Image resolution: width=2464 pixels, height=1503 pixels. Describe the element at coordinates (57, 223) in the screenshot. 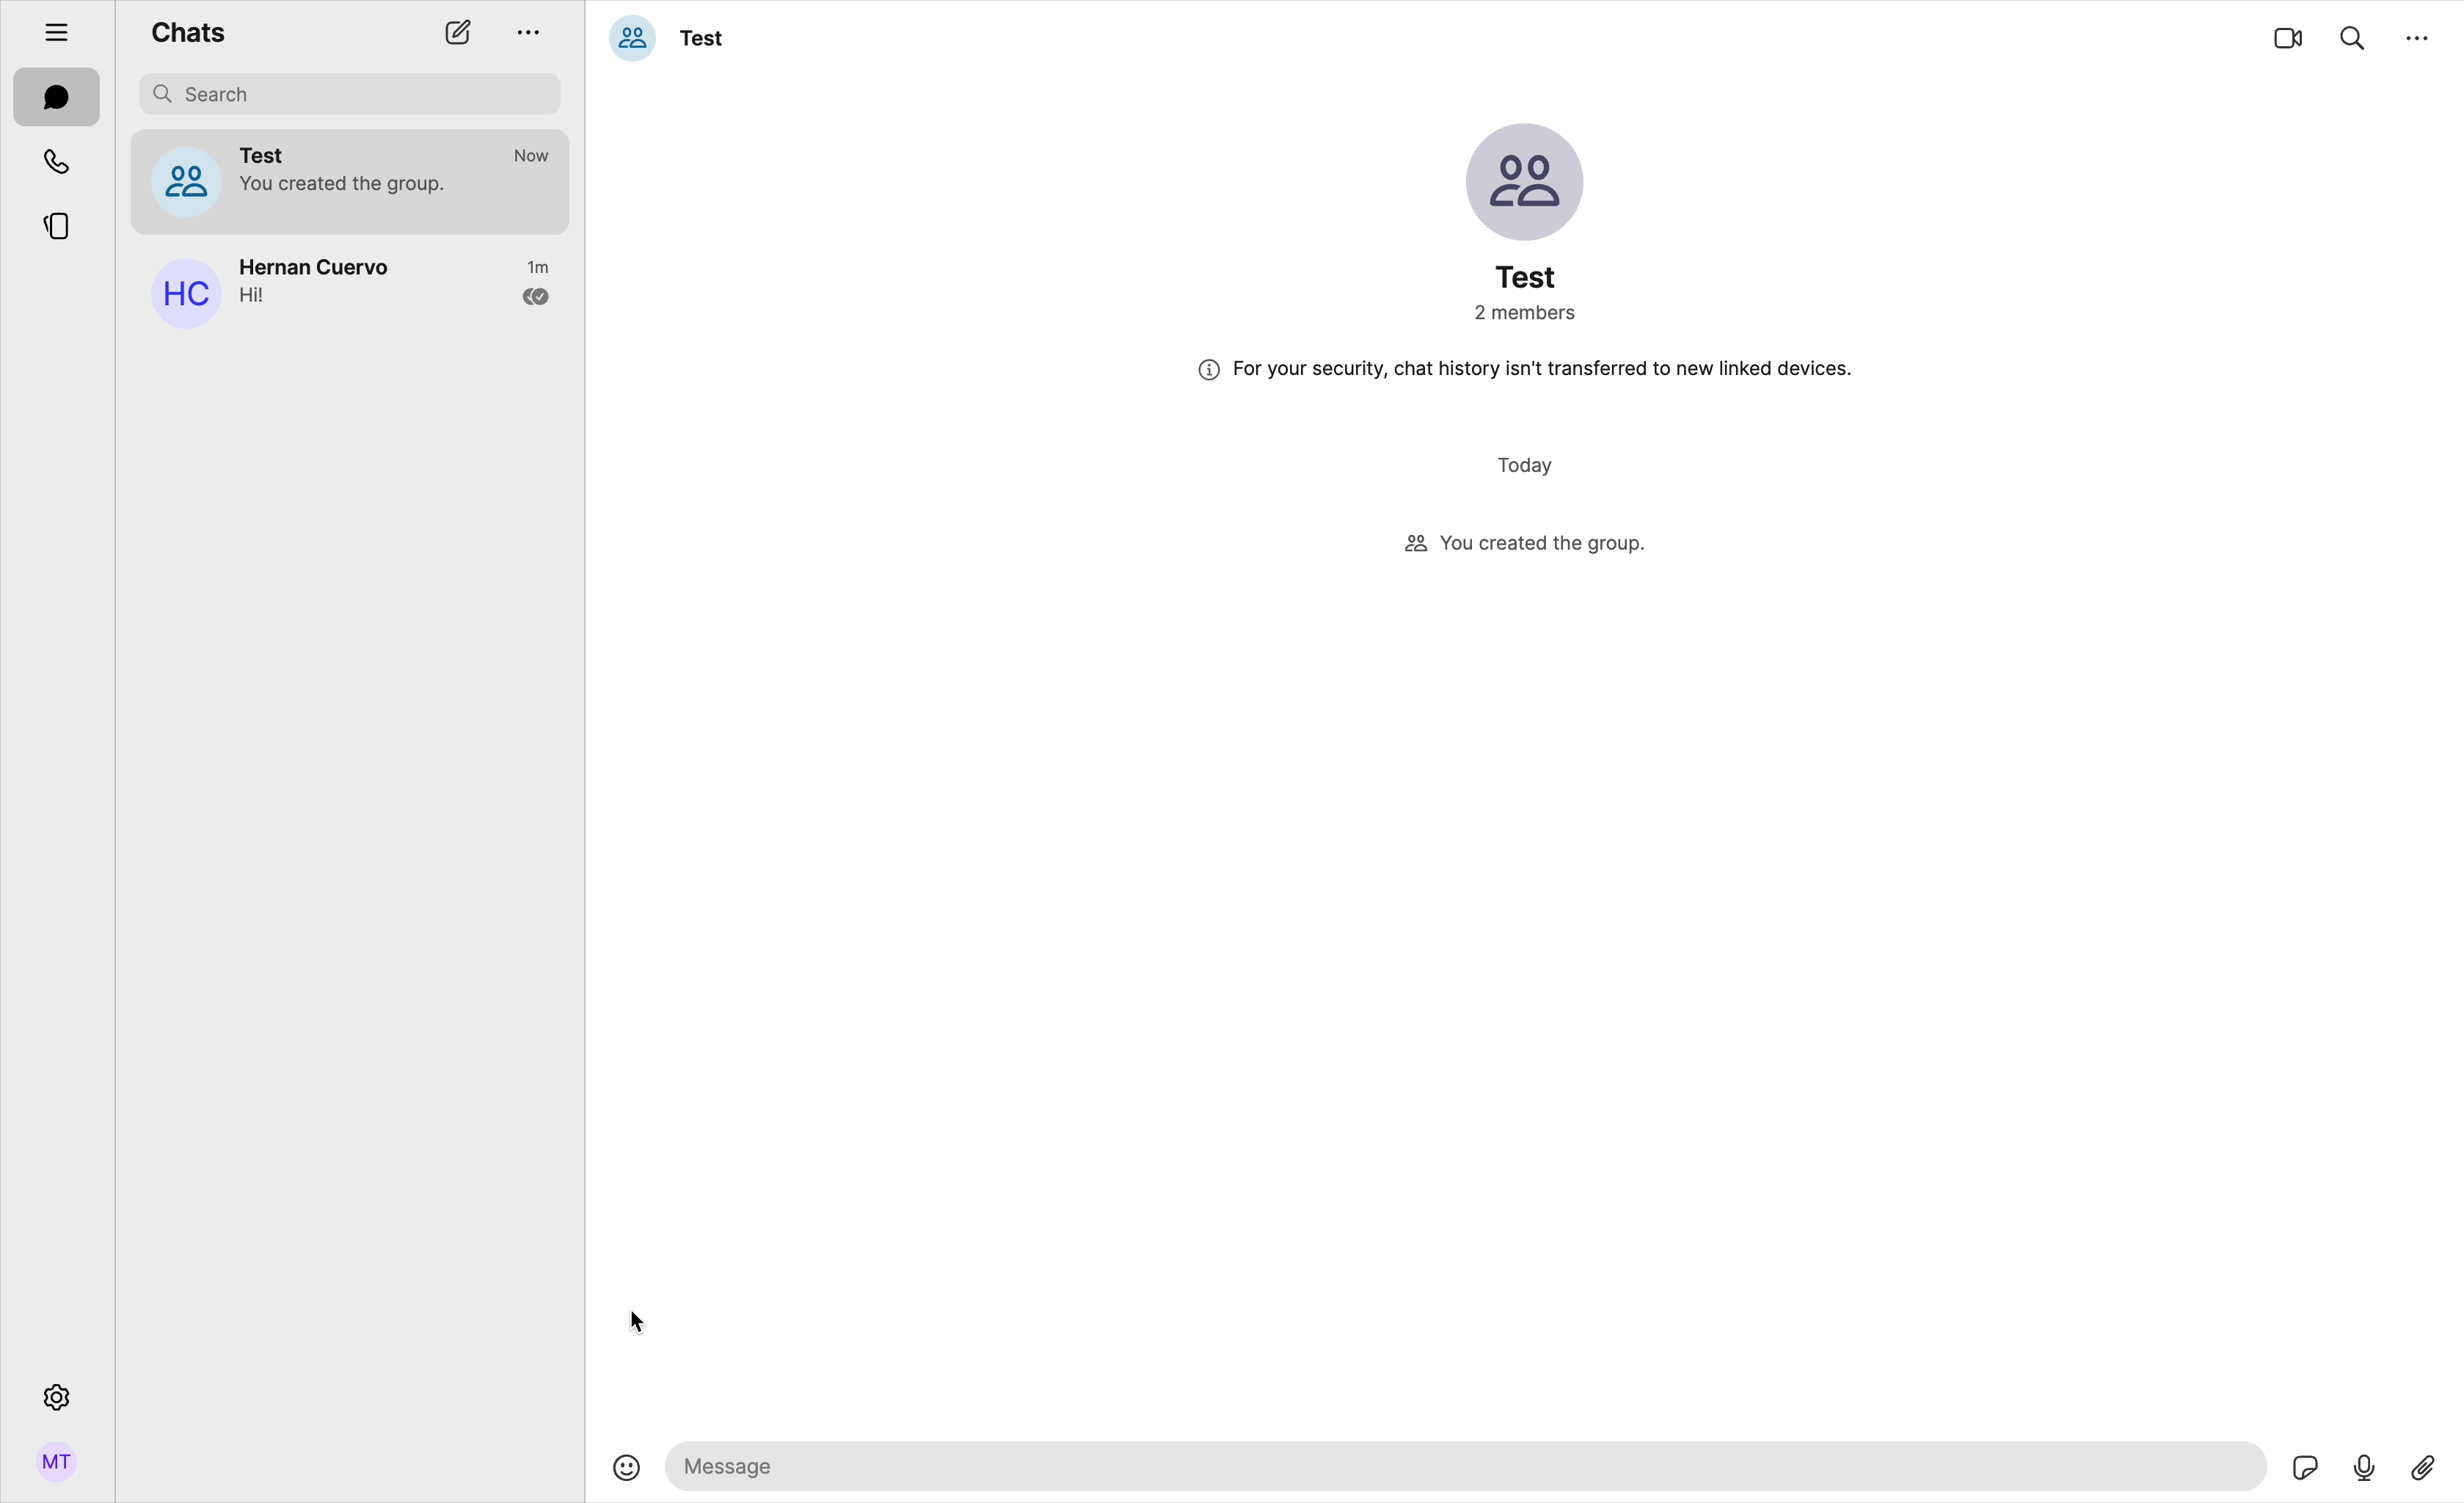

I see `stories` at that location.